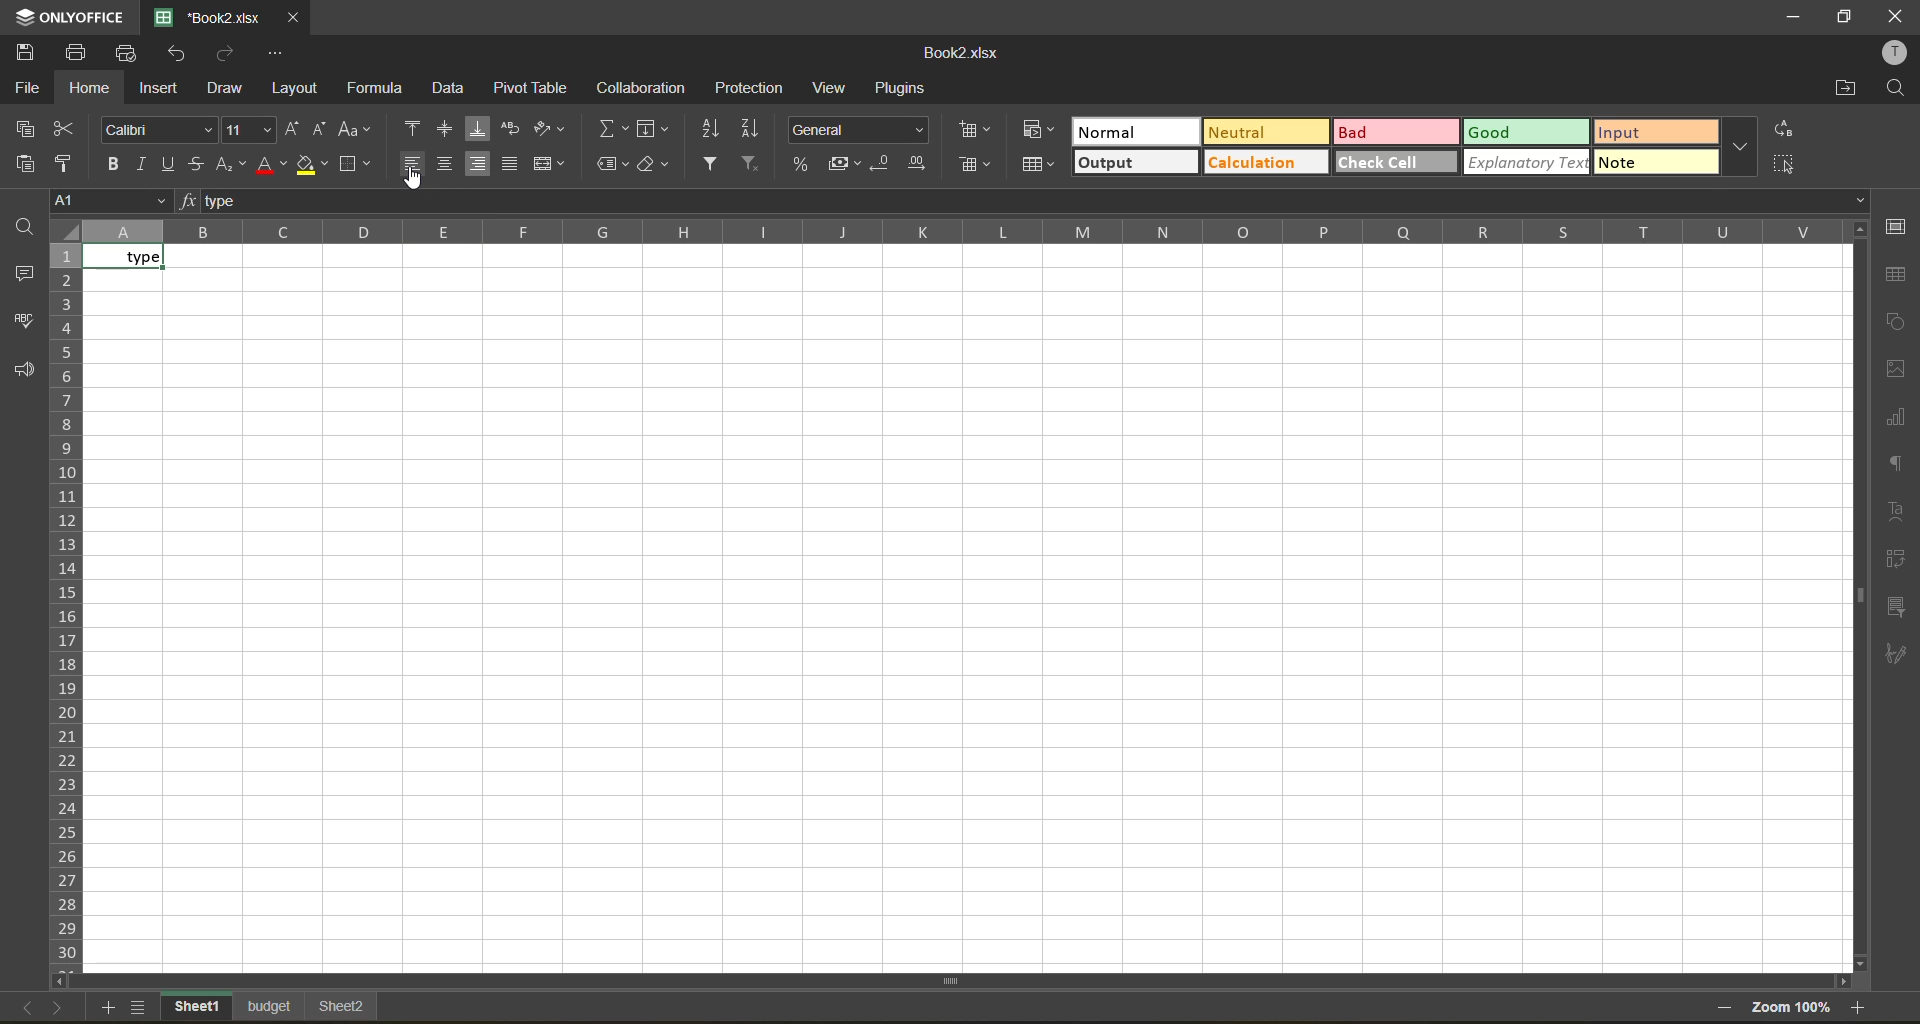 Image resolution: width=1920 pixels, height=1024 pixels. What do you see at coordinates (382, 86) in the screenshot?
I see `formula` at bounding box center [382, 86].